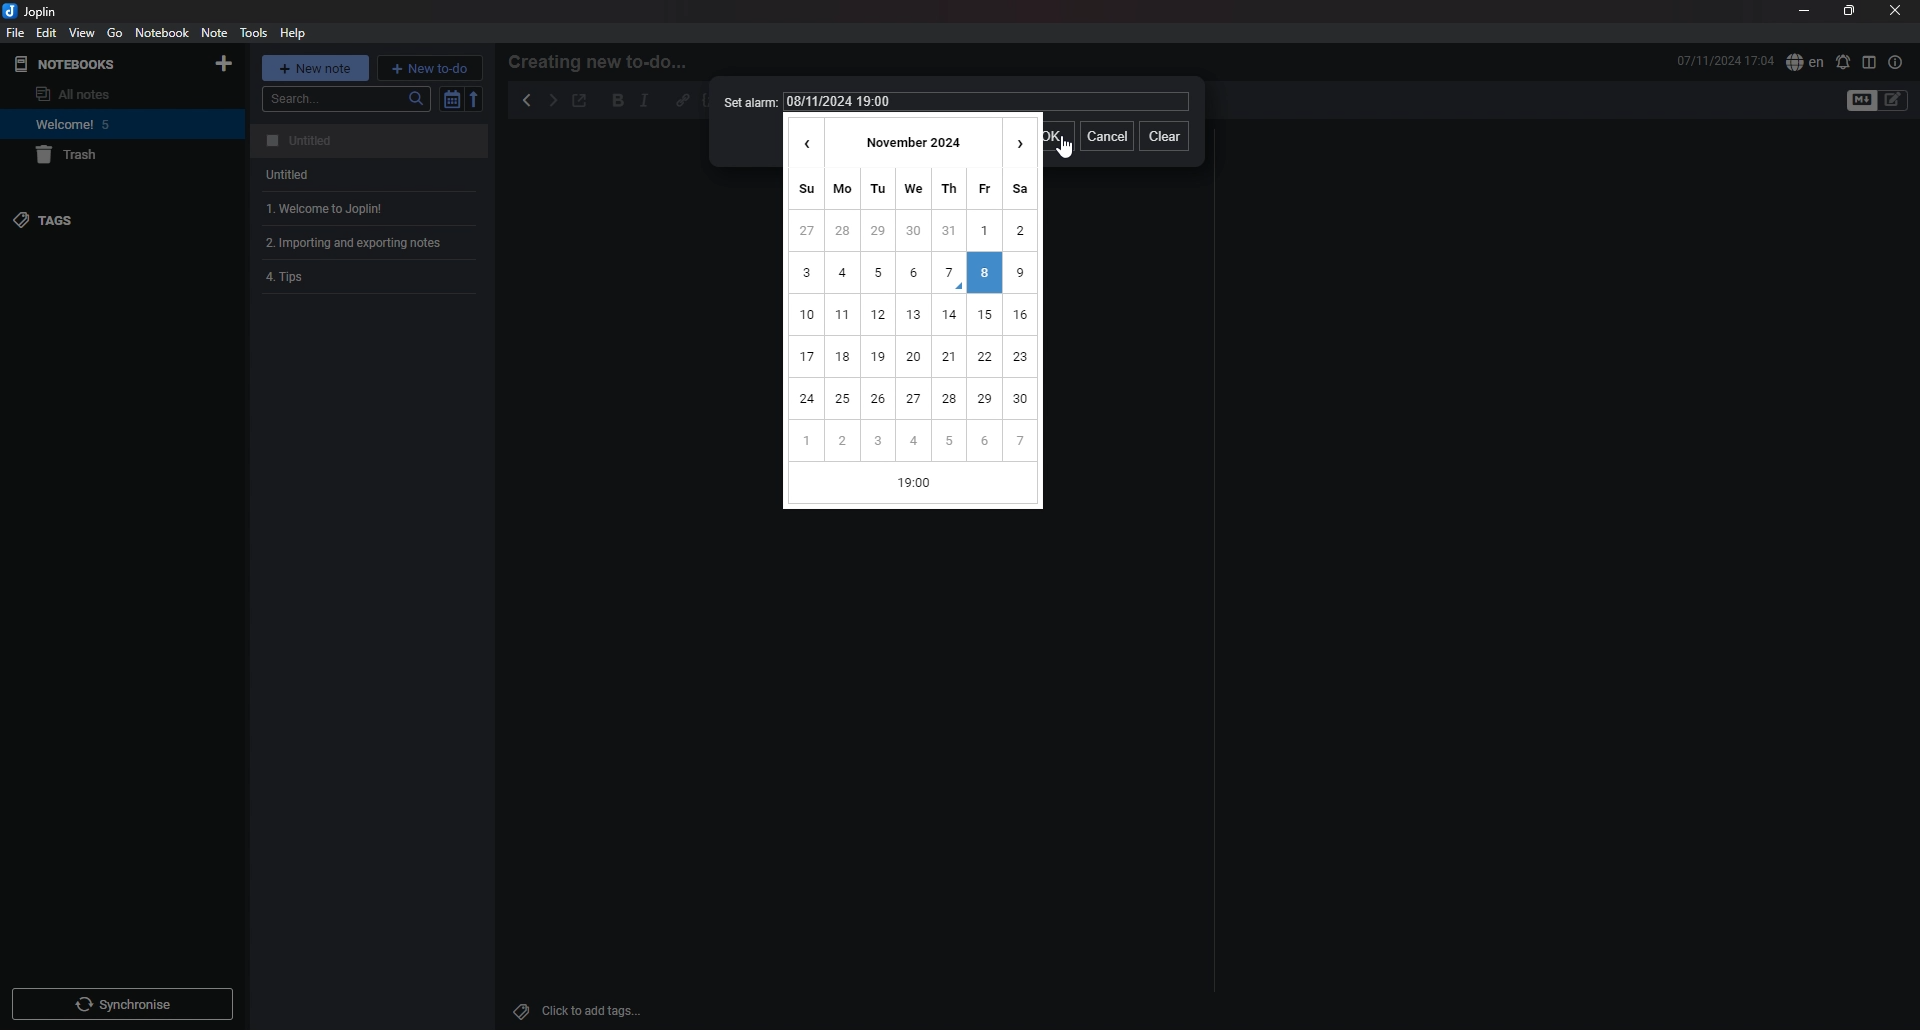 This screenshot has width=1920, height=1030. Describe the element at coordinates (431, 68) in the screenshot. I see `new todo` at that location.